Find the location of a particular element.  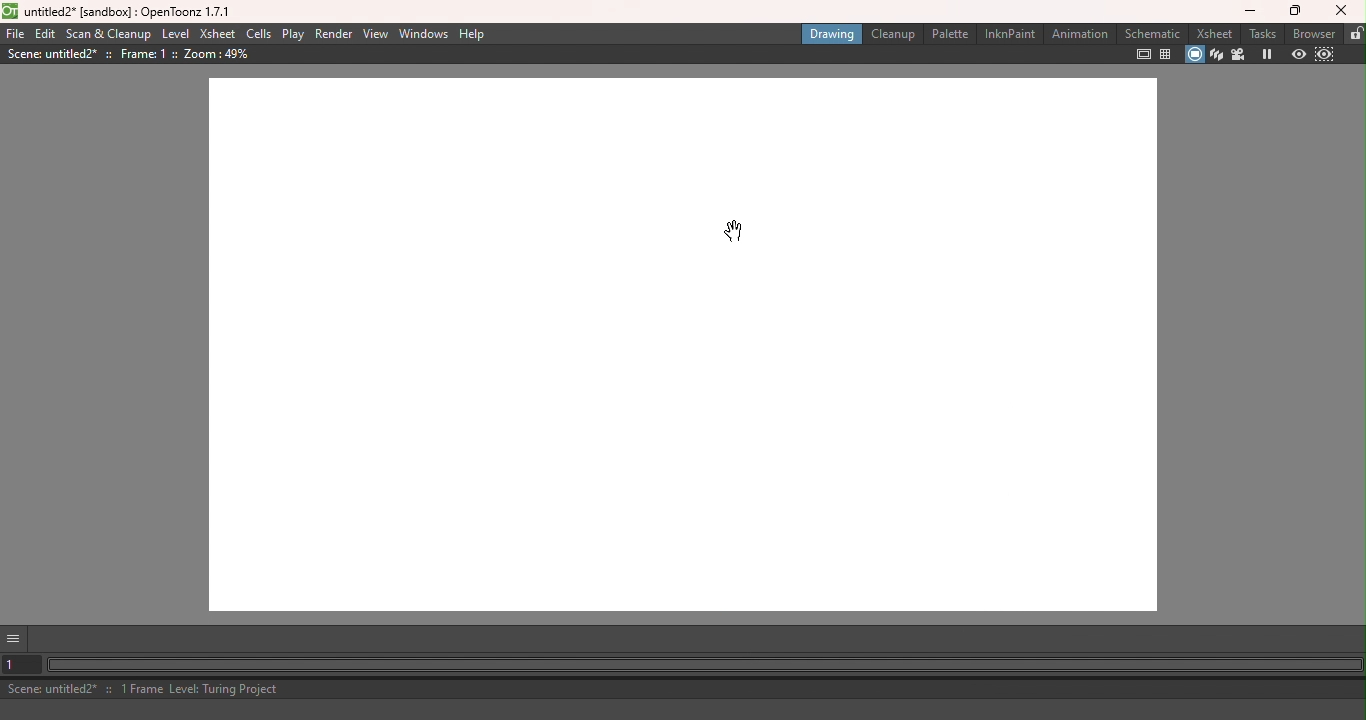

More options is located at coordinates (16, 640).